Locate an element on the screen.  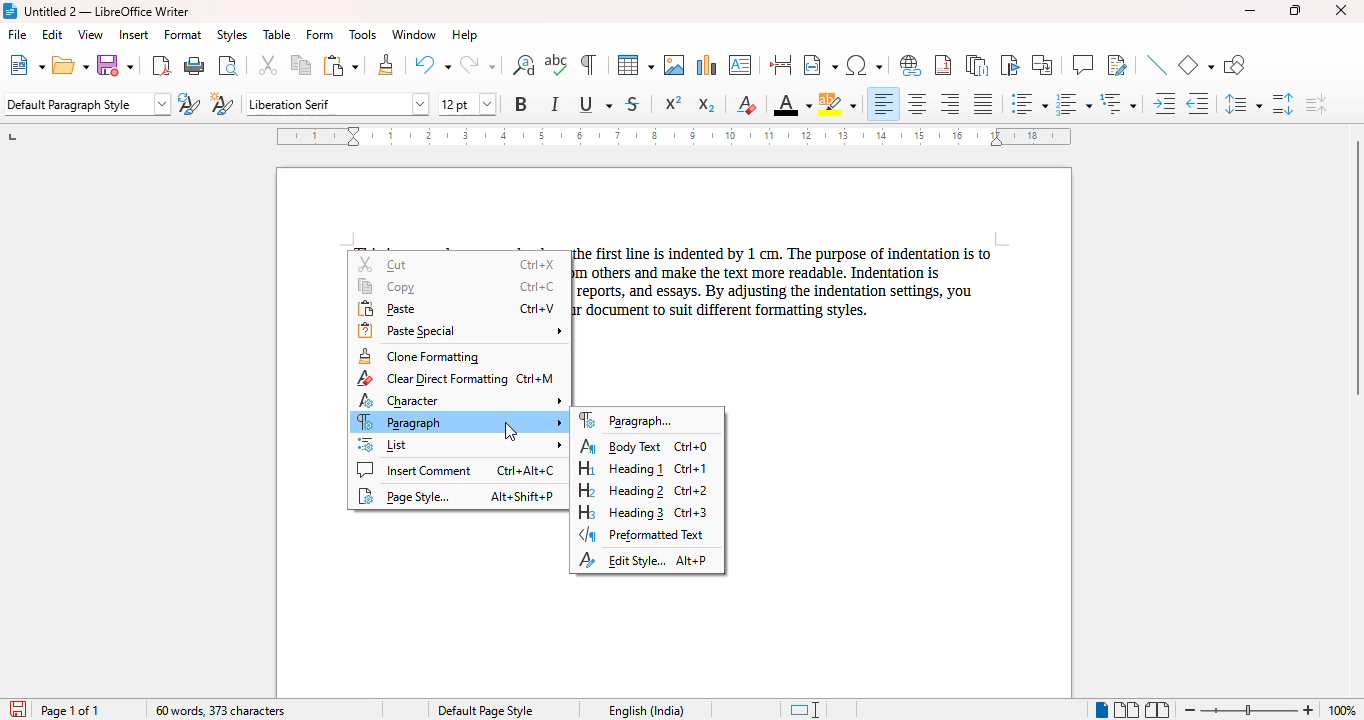
page style is located at coordinates (486, 710).